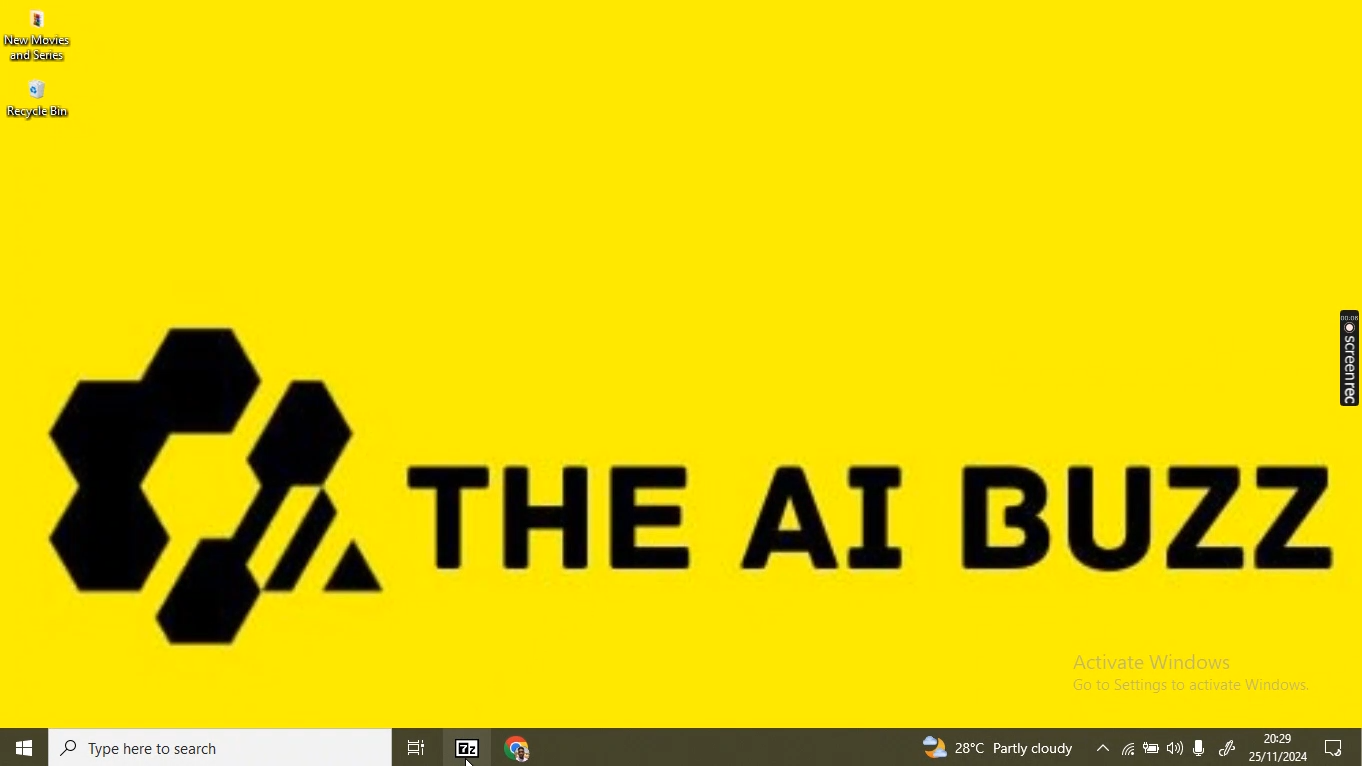  Describe the element at coordinates (1150, 752) in the screenshot. I see `battery` at that location.